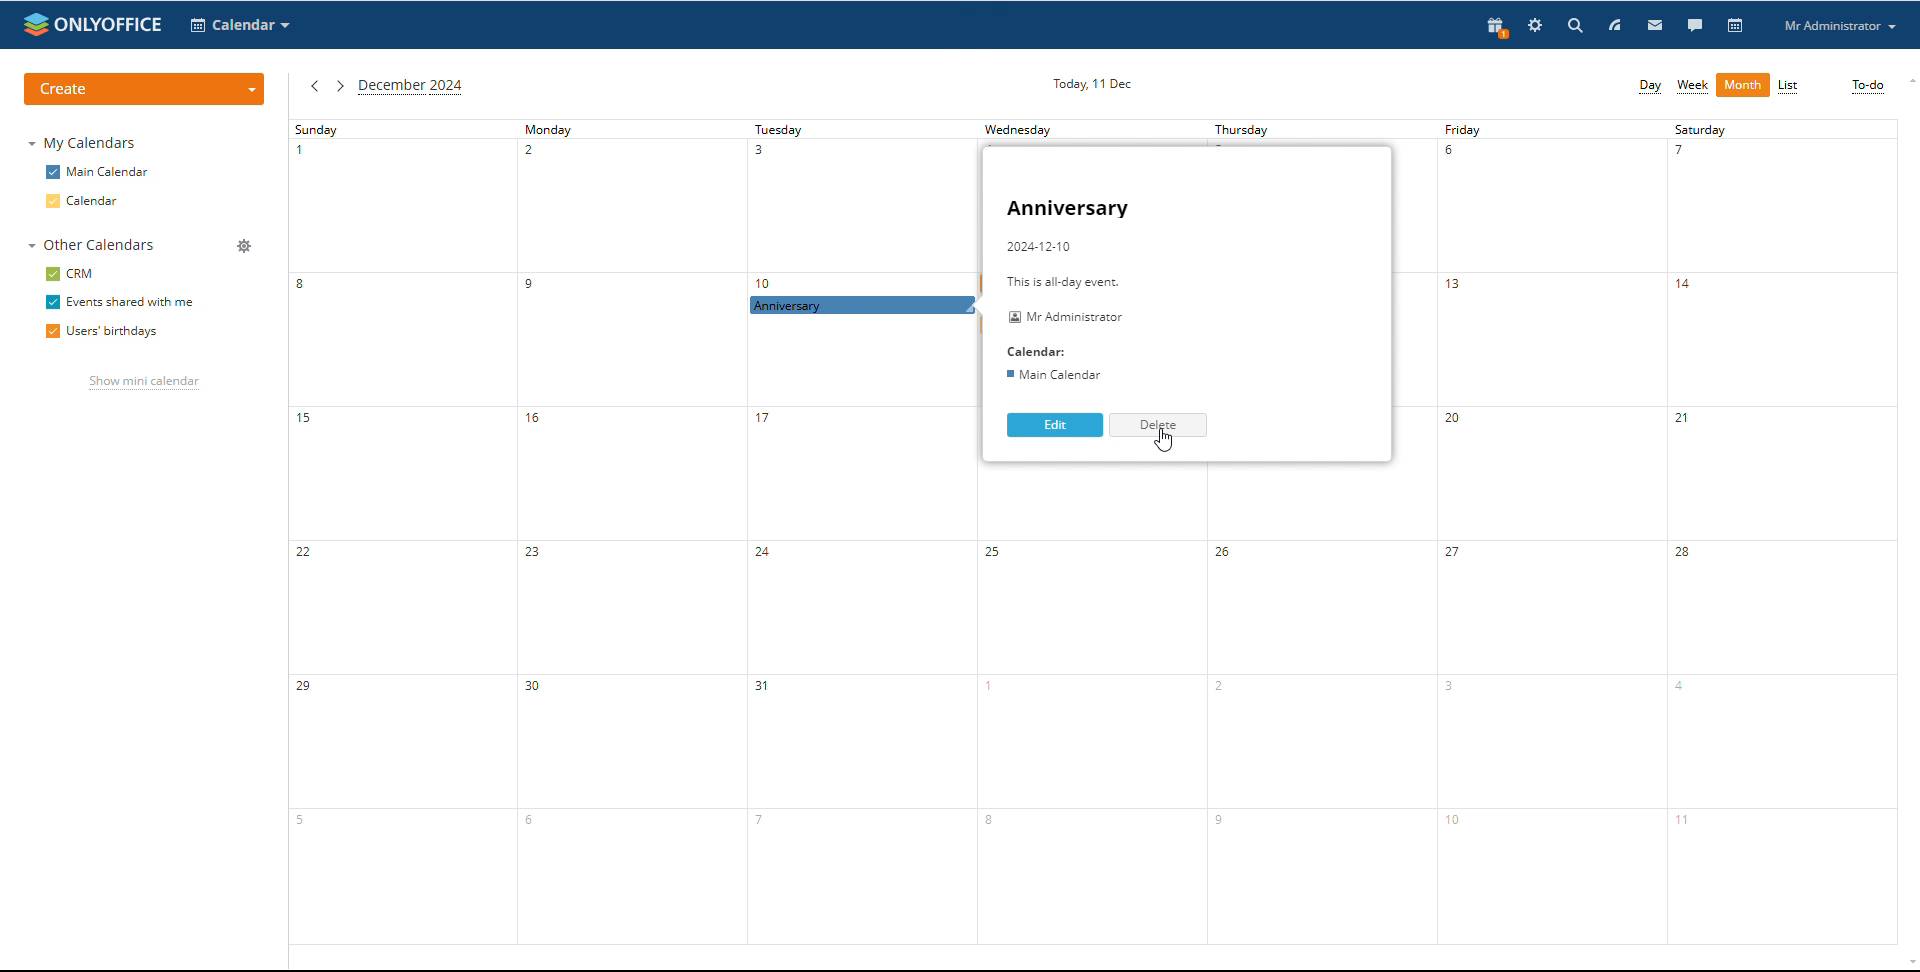 This screenshot has width=1920, height=972. I want to click on month, so click(1742, 85).